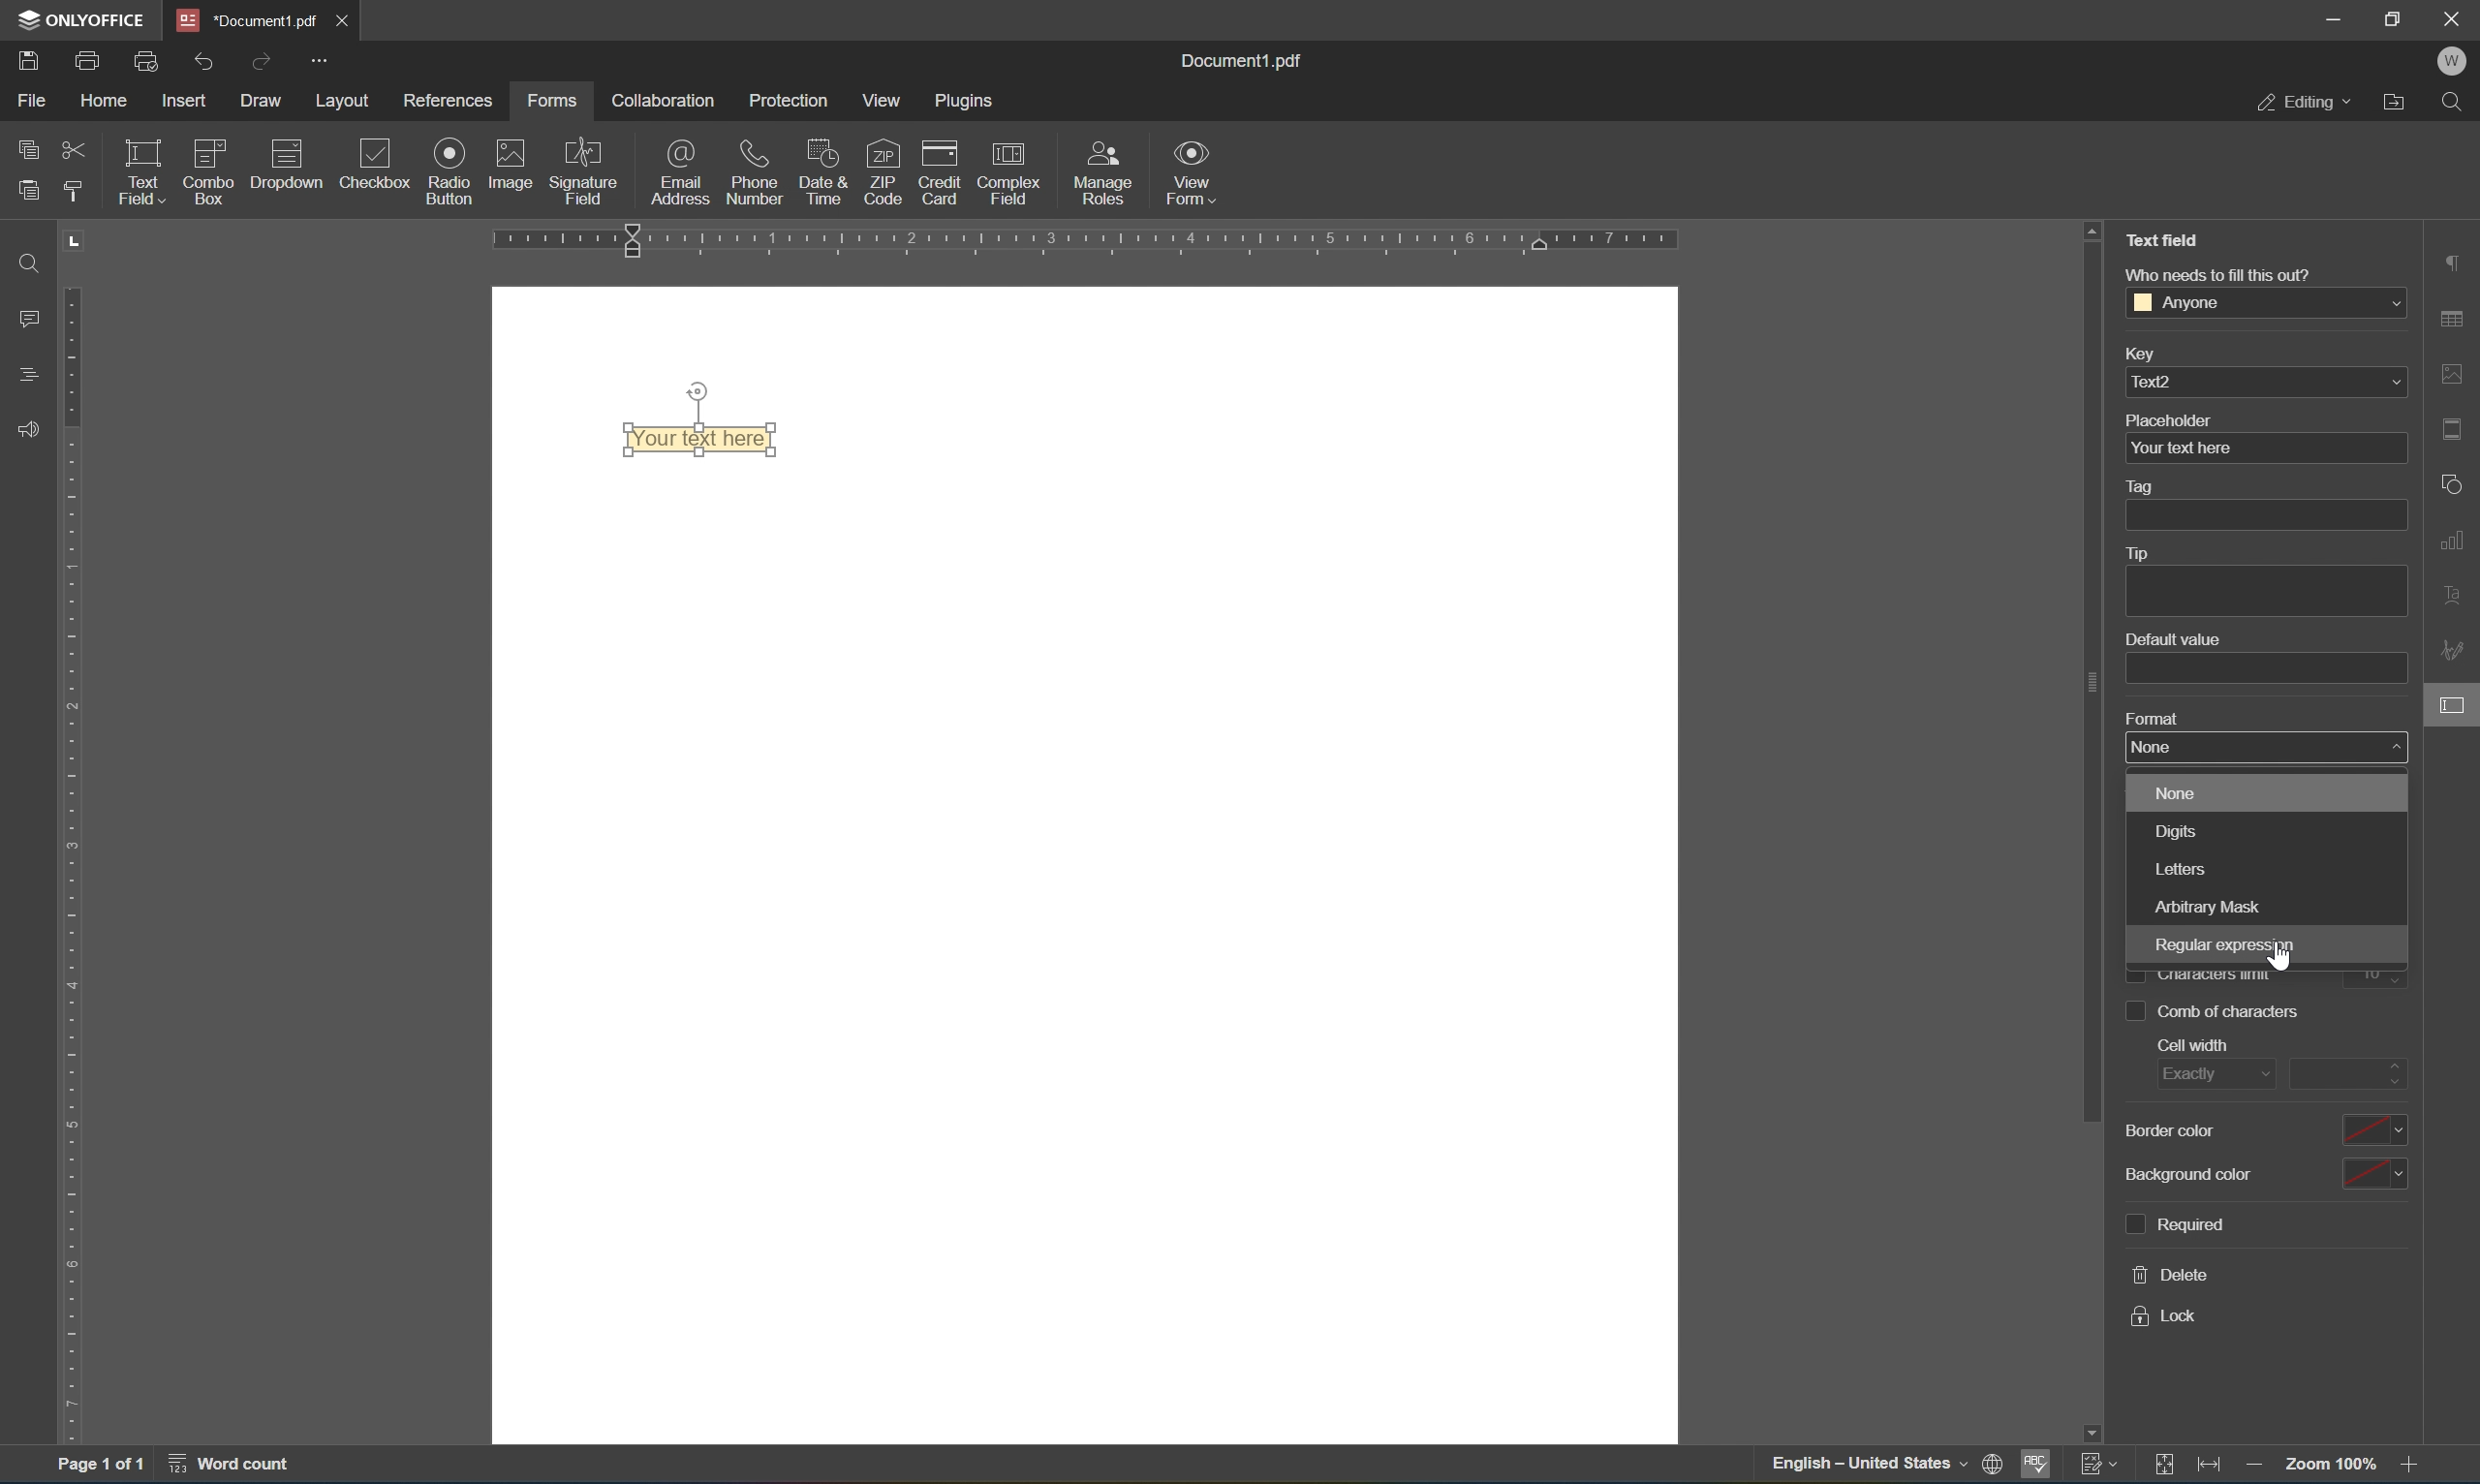 Image resolution: width=2480 pixels, height=1484 pixels. Describe the element at coordinates (1008, 171) in the screenshot. I see `complex field` at that location.